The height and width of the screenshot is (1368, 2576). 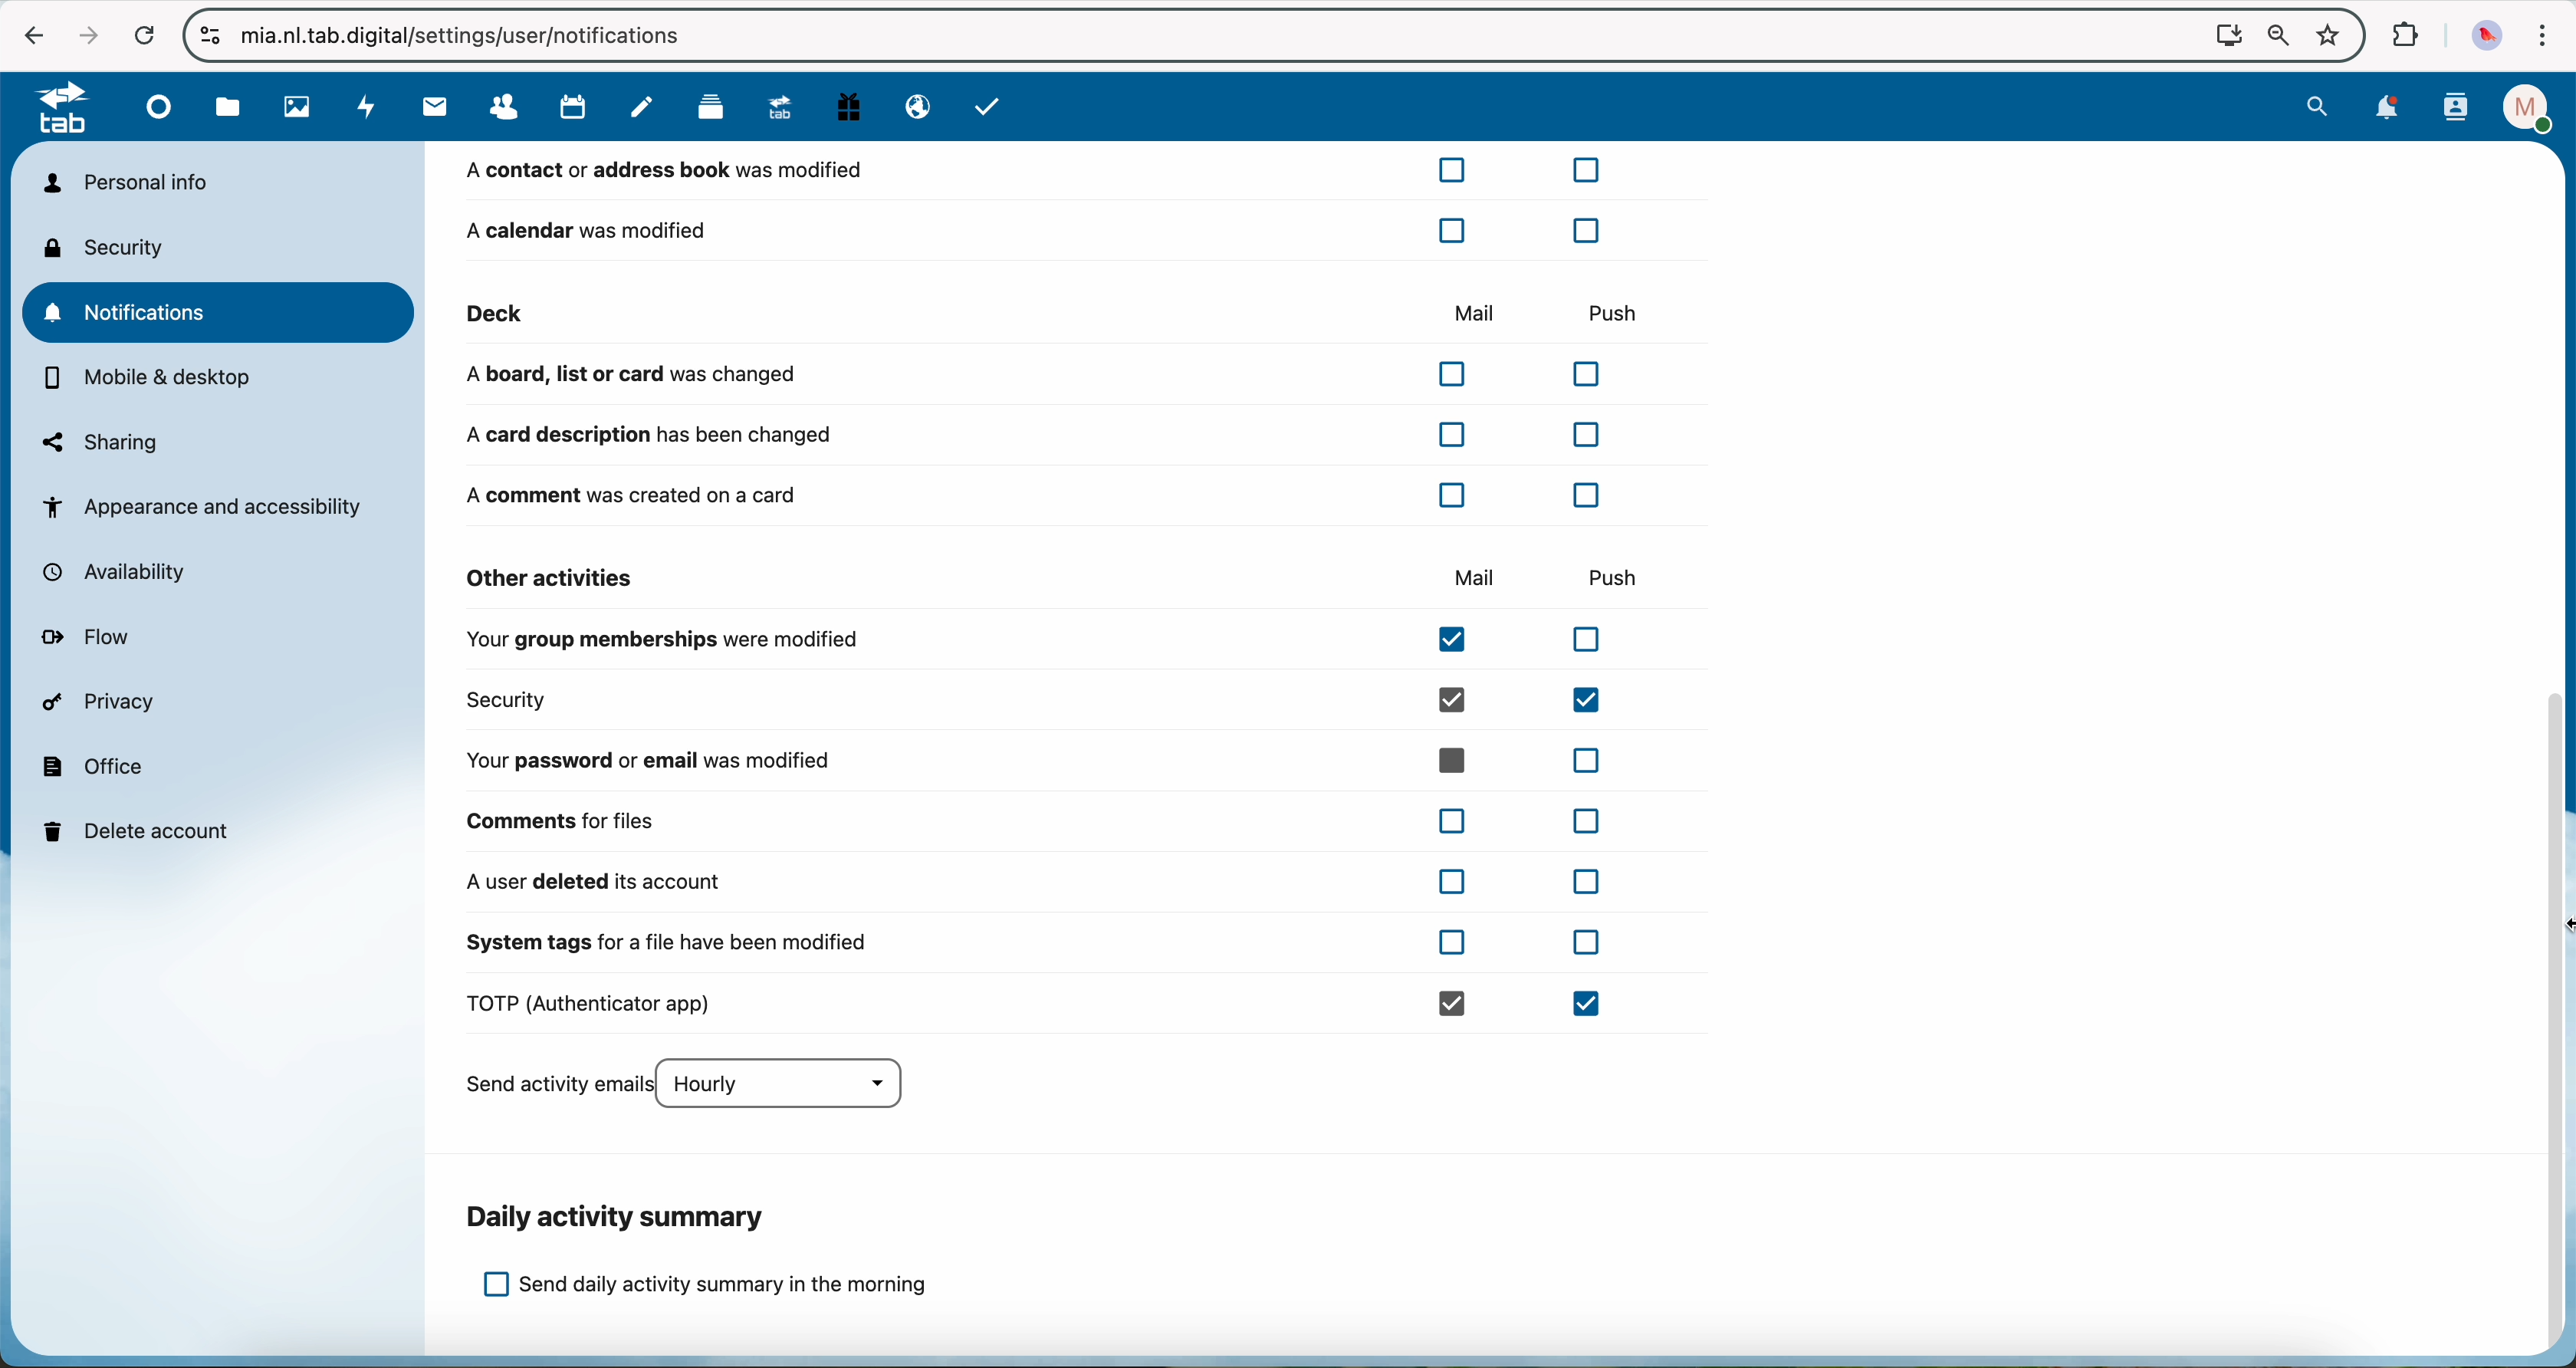 I want to click on send daily activity summary in the morning, so click(x=705, y=1286).